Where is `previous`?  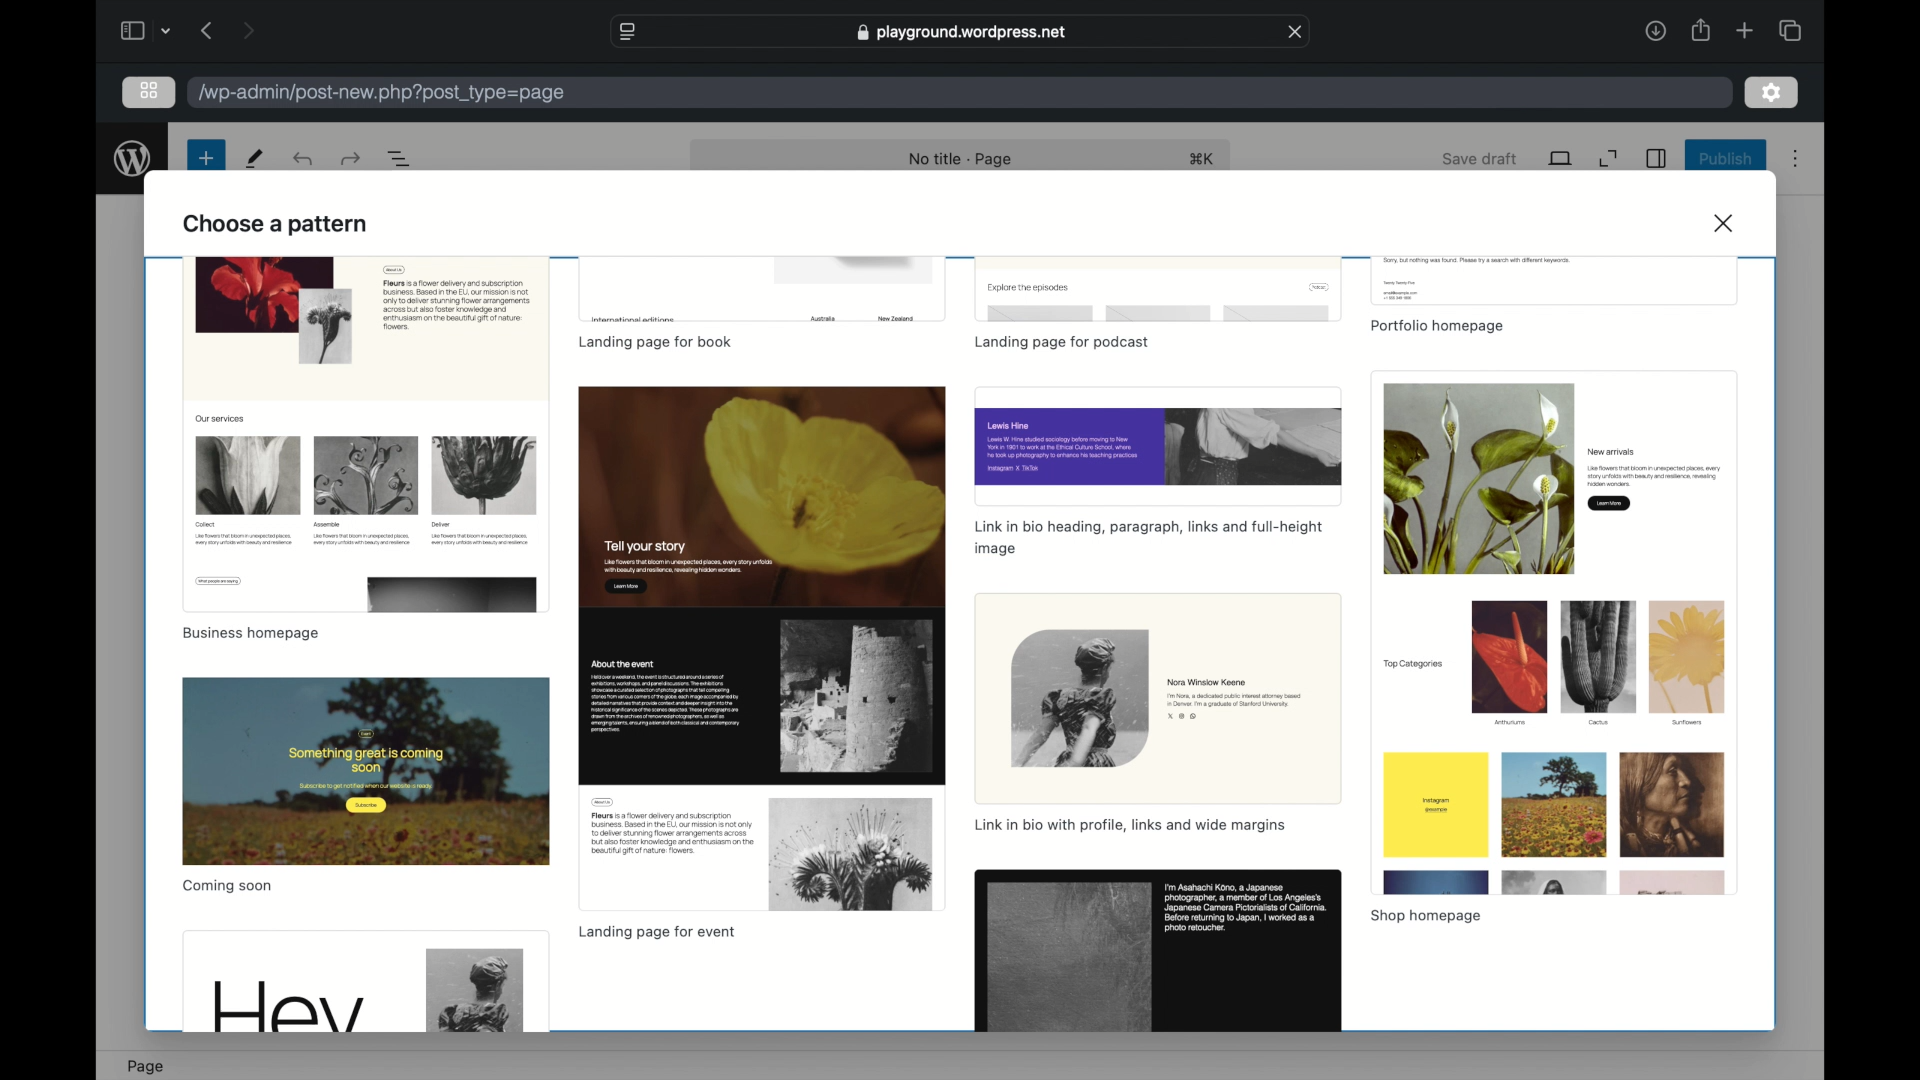 previous is located at coordinates (205, 30).